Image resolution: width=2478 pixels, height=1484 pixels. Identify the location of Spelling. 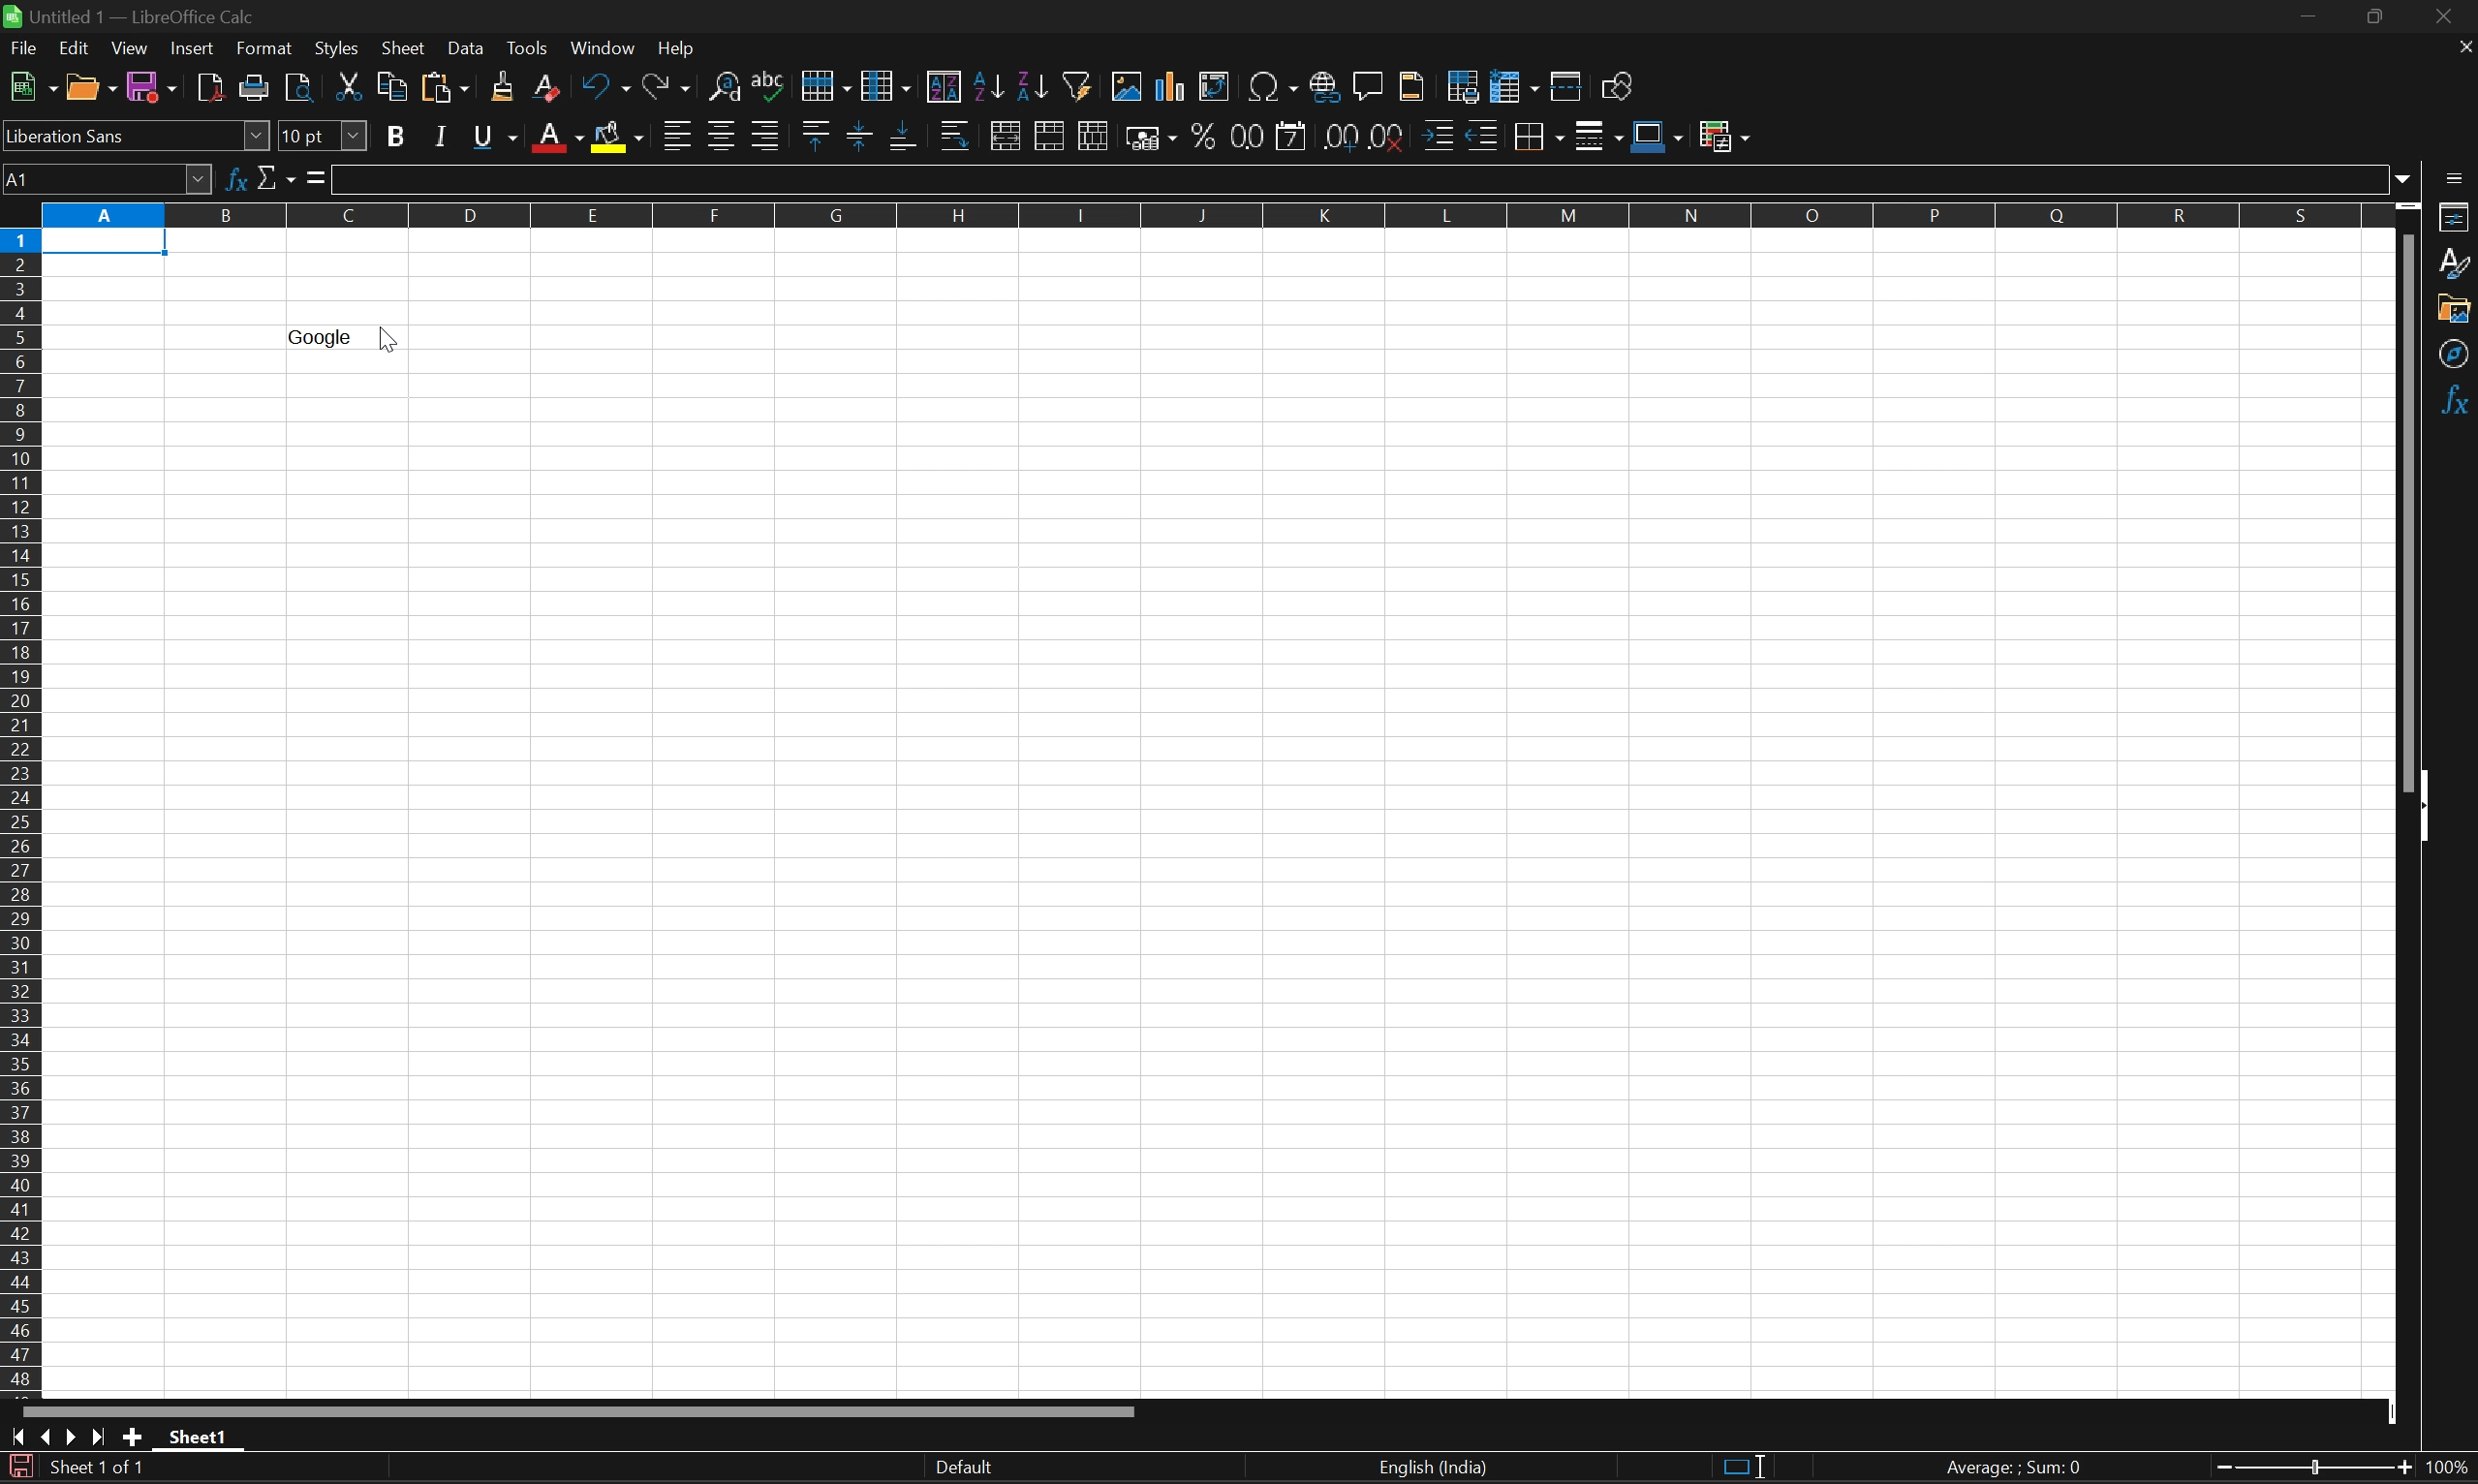
(772, 78).